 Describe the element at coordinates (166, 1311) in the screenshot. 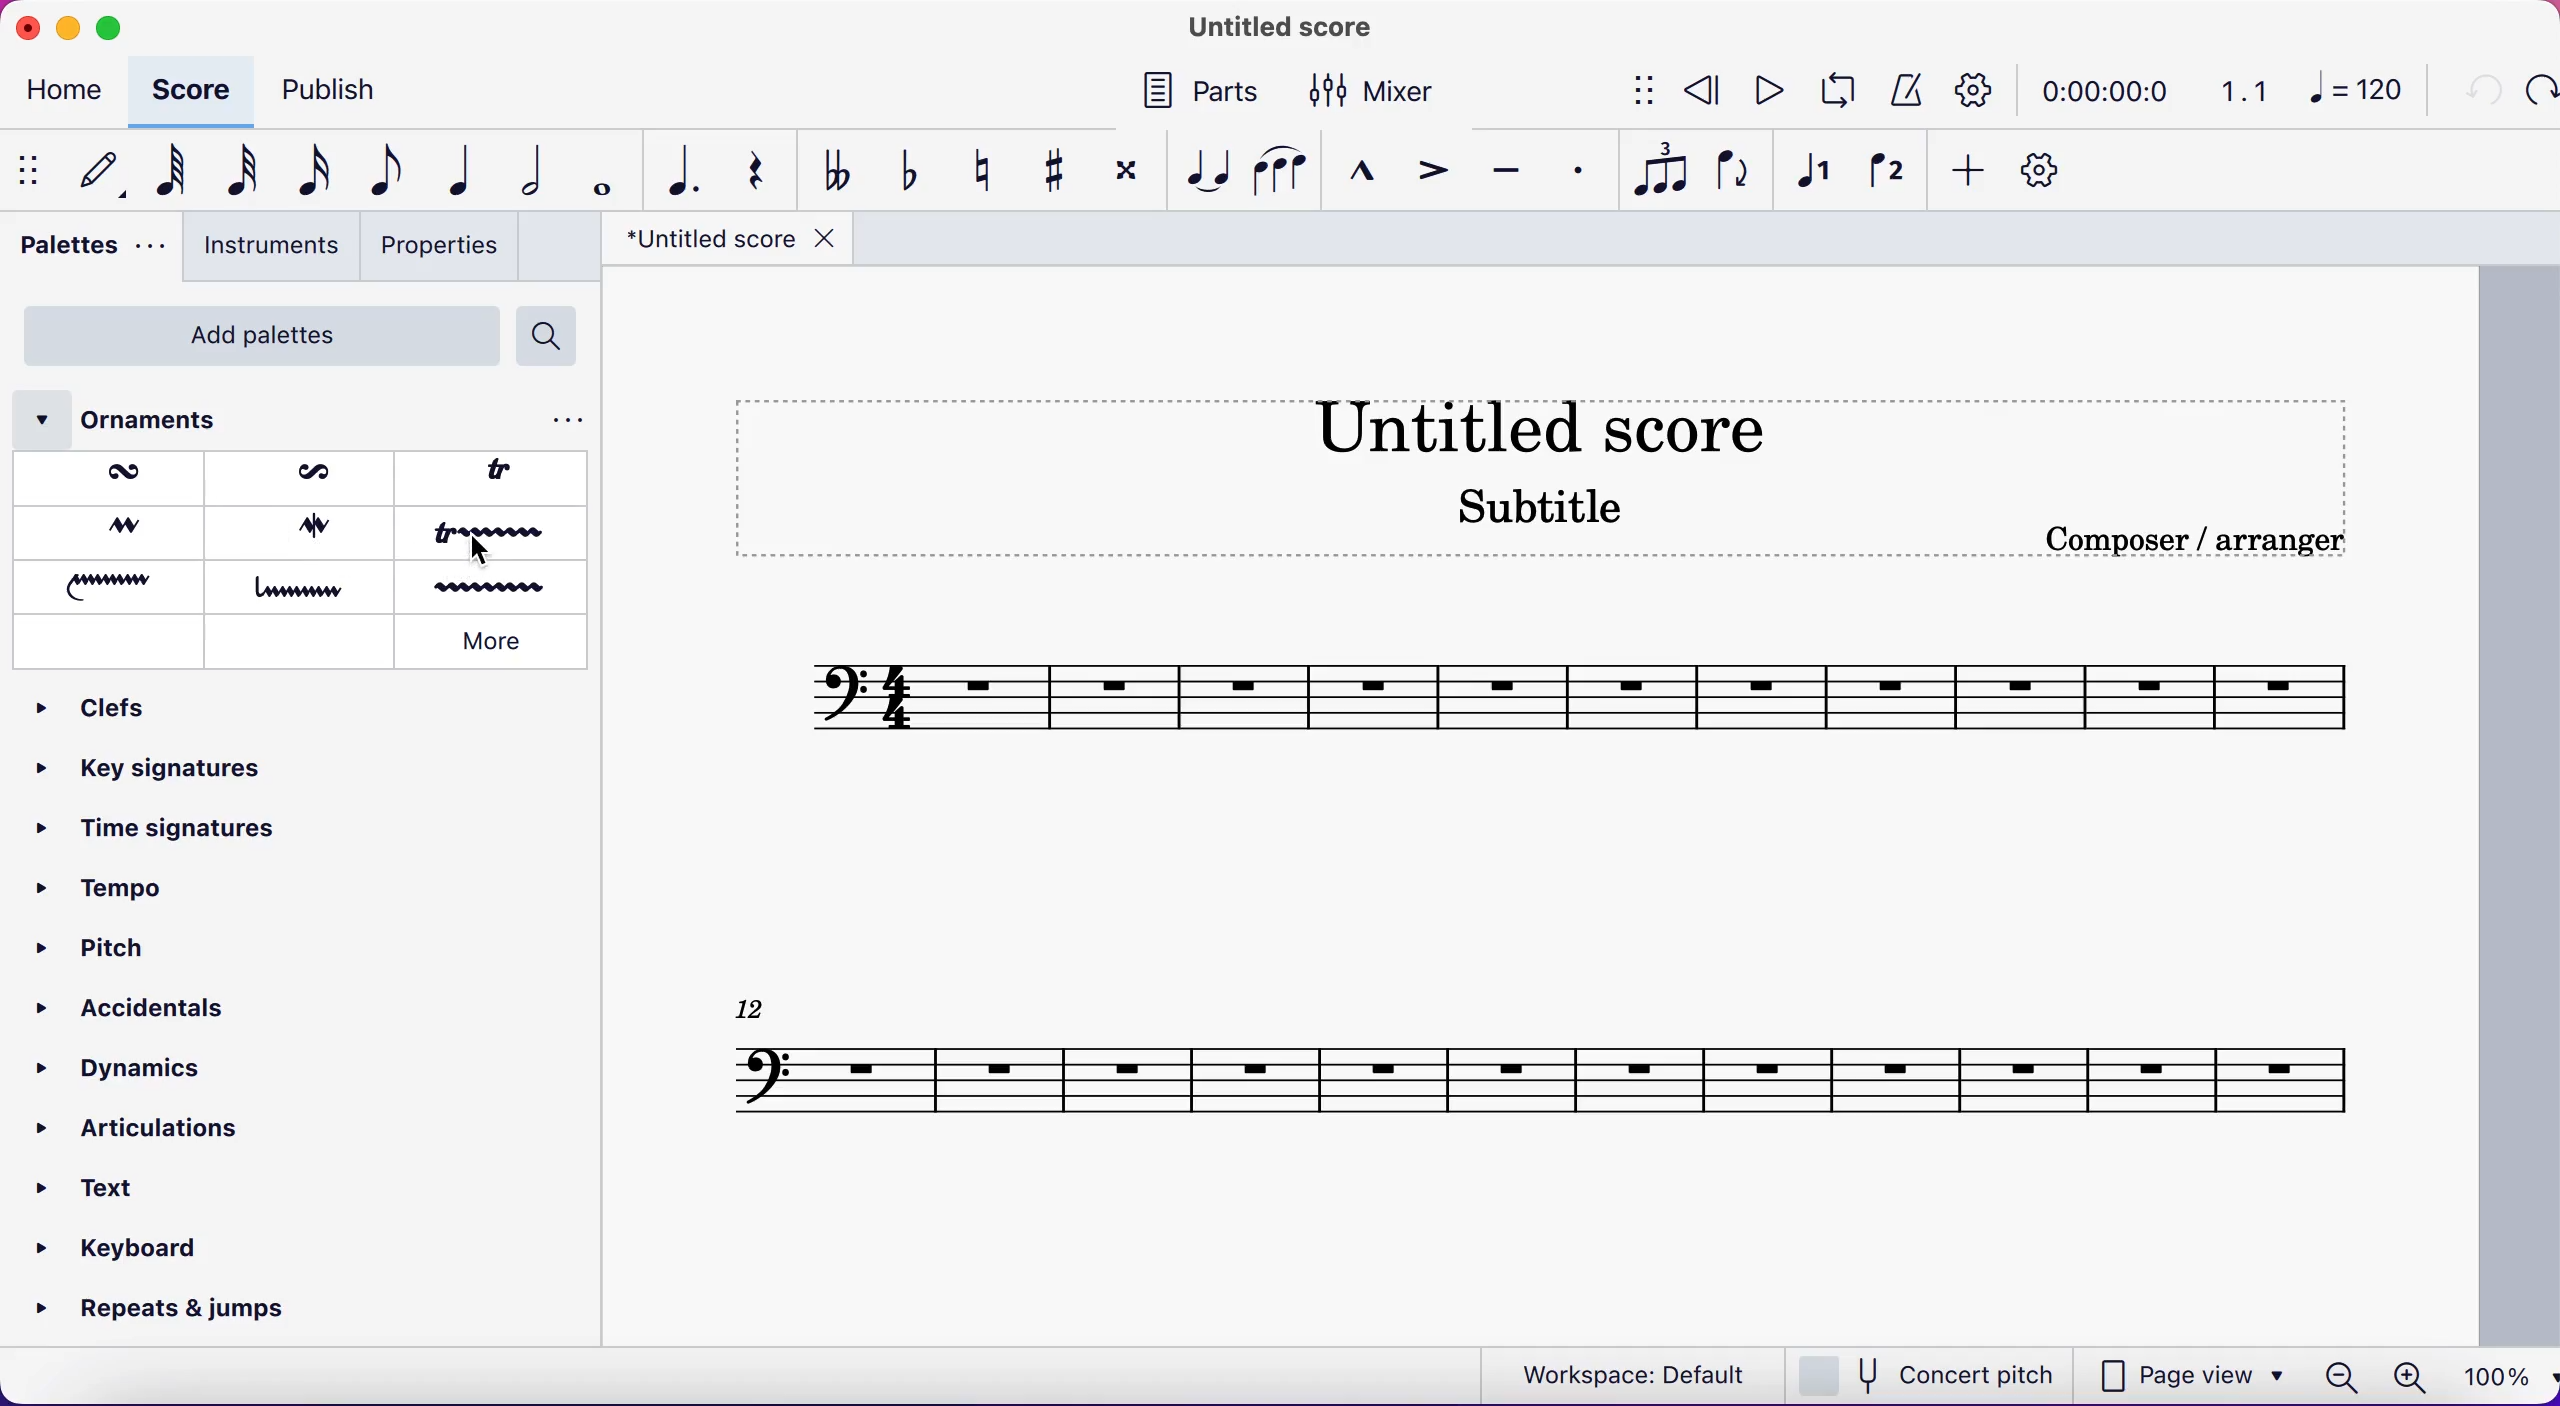

I see `repeats and jumps` at that location.